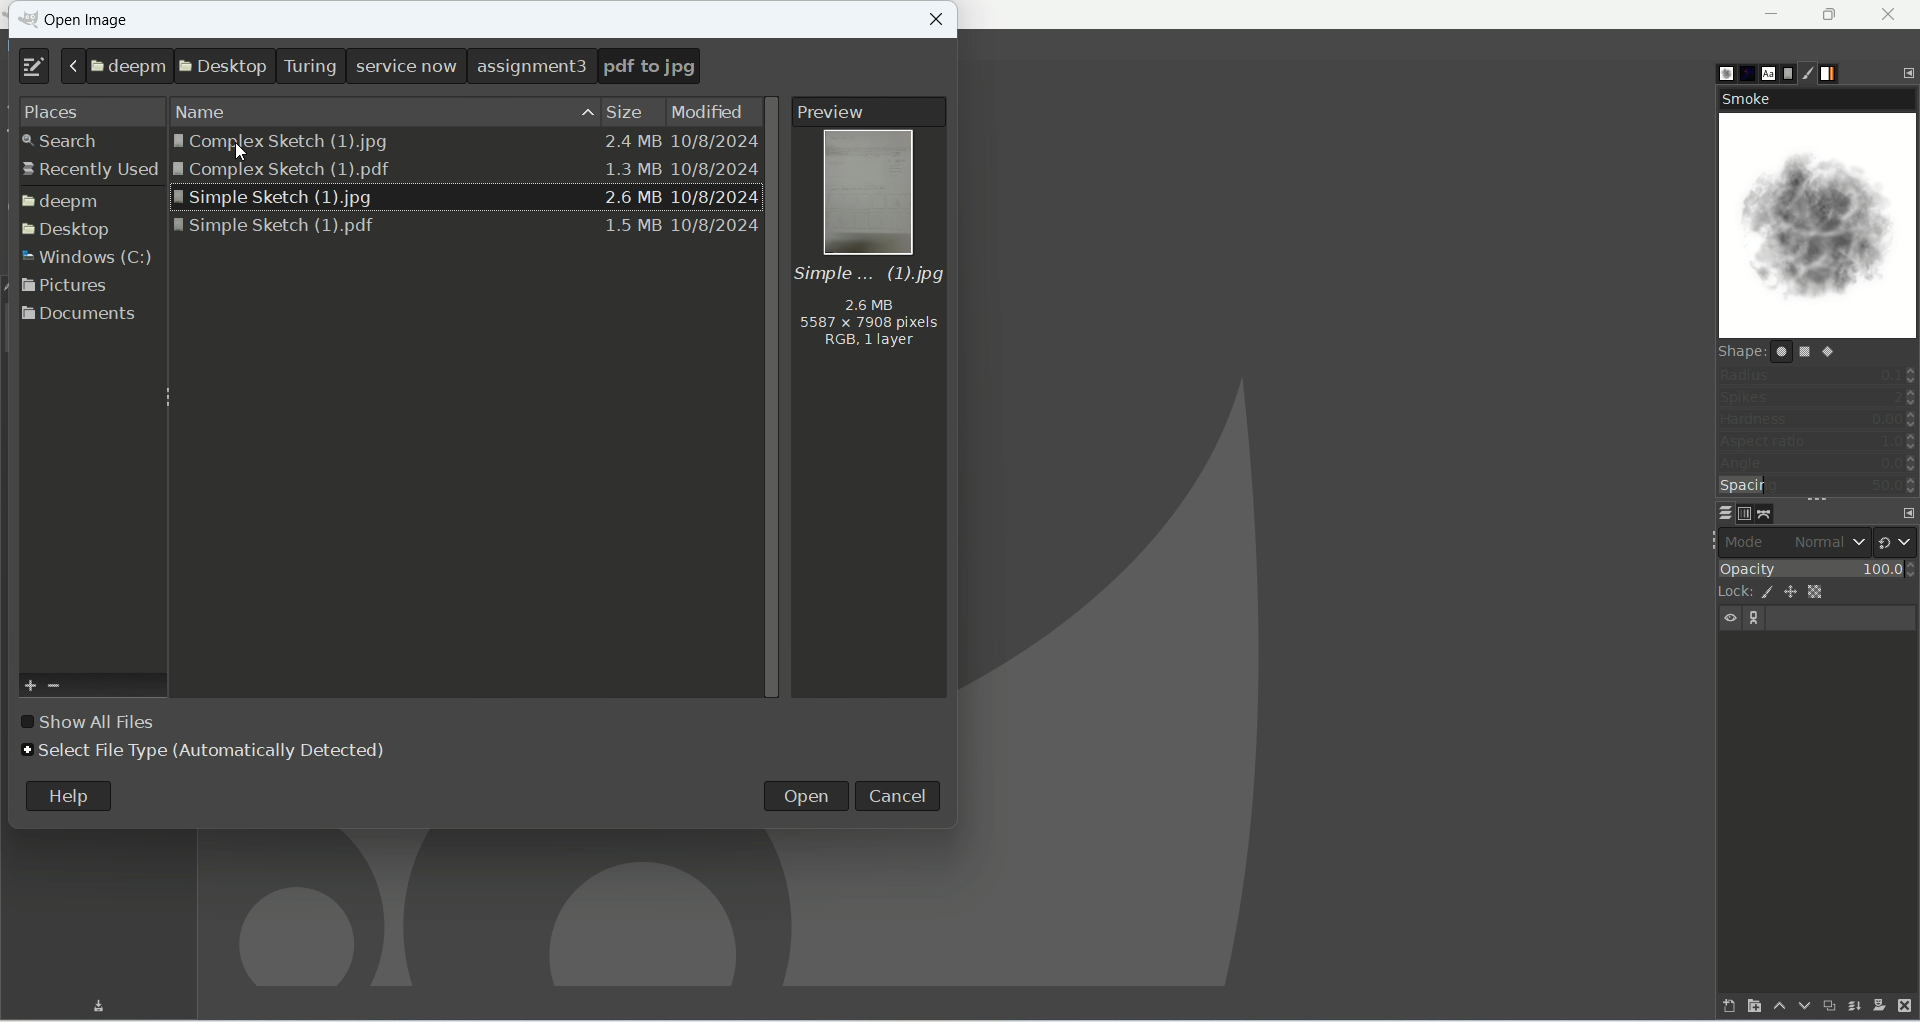 This screenshot has height=1022, width=1920. I want to click on fonts, so click(1769, 73).